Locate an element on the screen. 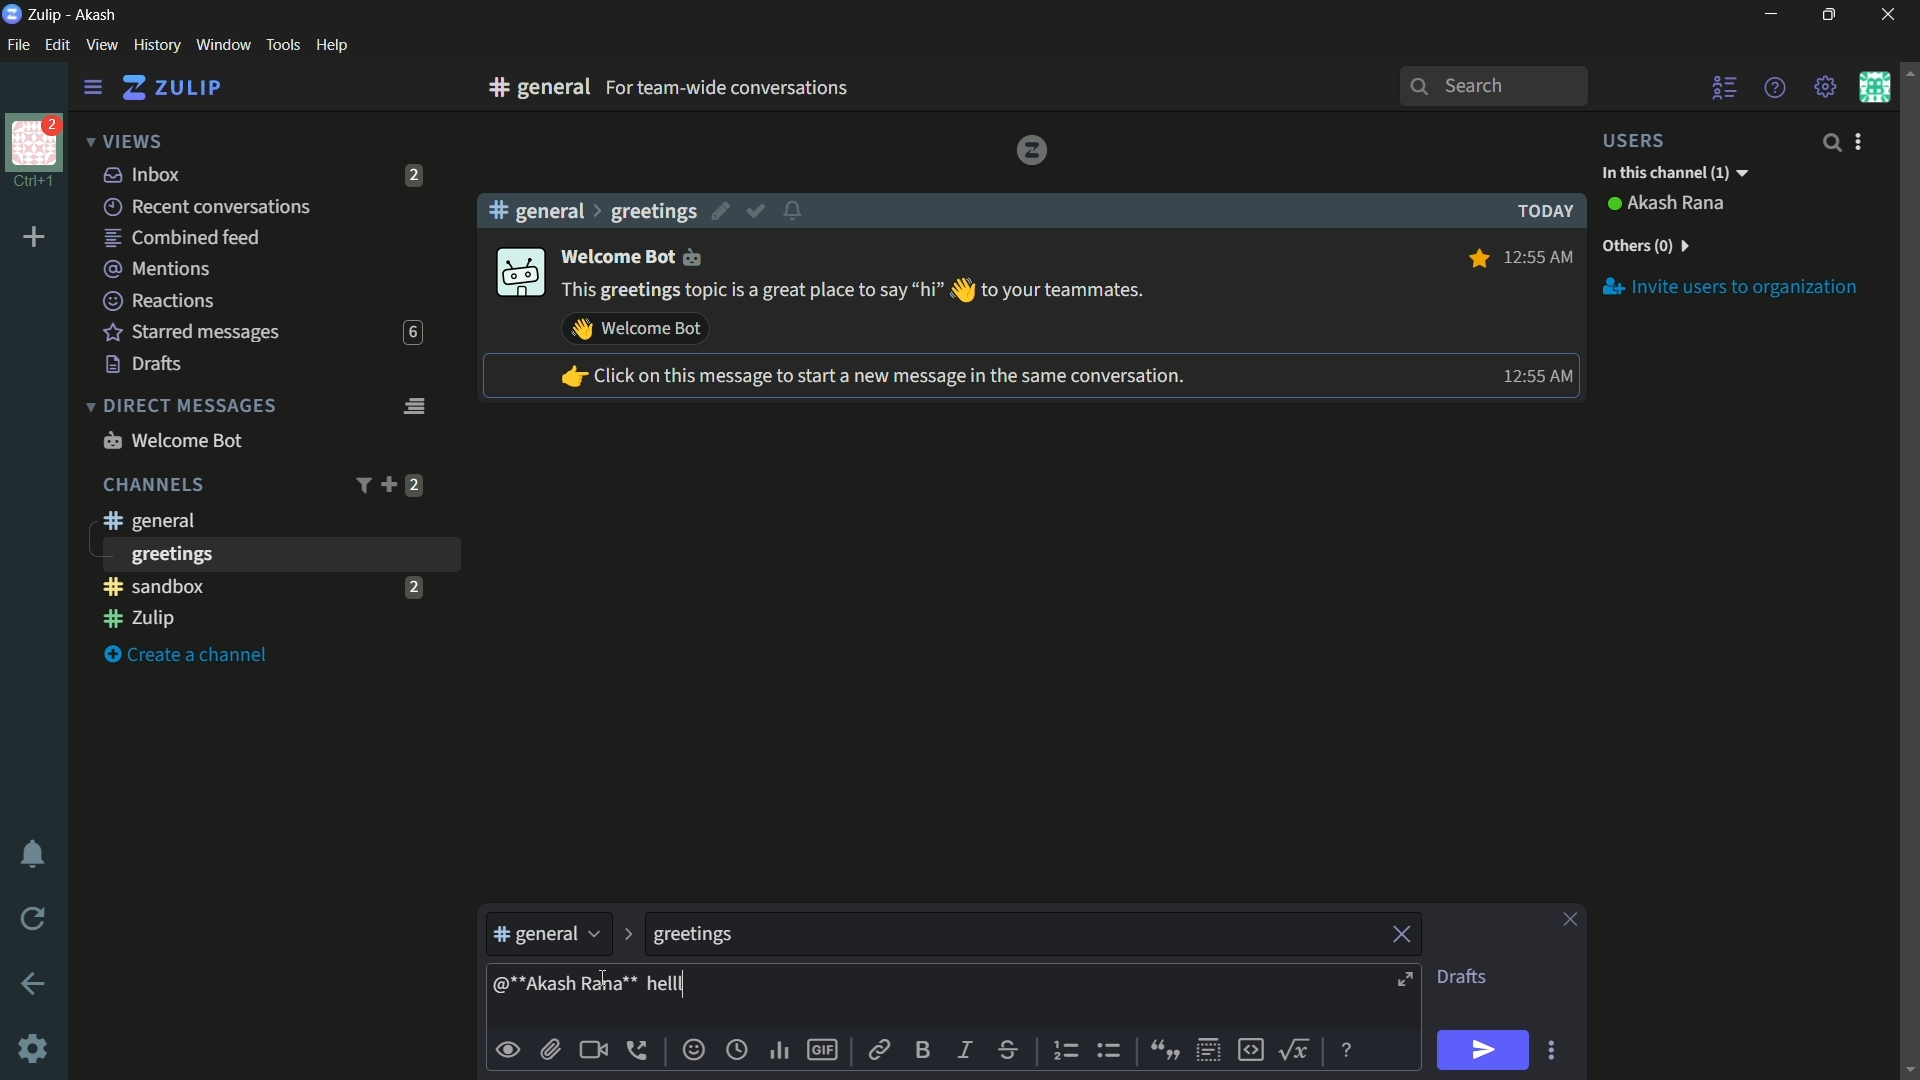 The height and width of the screenshot is (1080, 1920). help menu is located at coordinates (1773, 87).